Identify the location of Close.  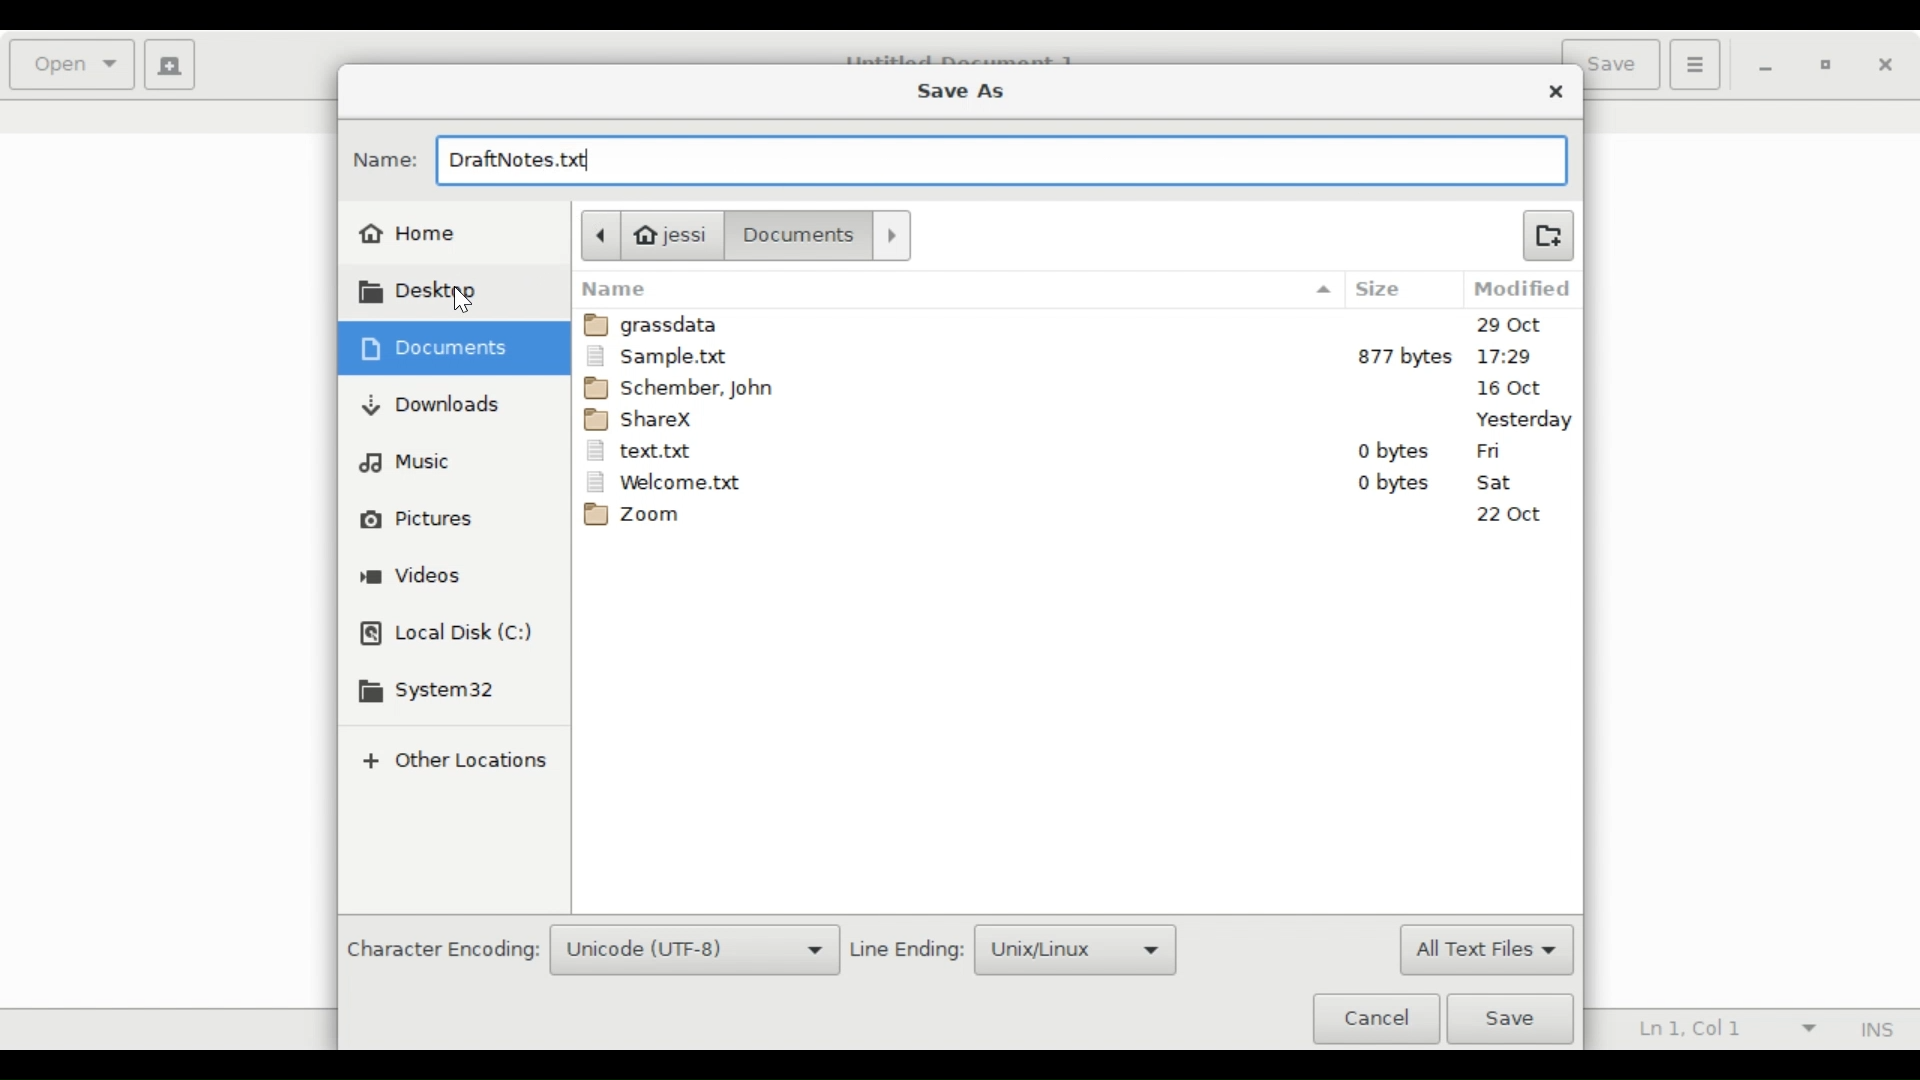
(1886, 66).